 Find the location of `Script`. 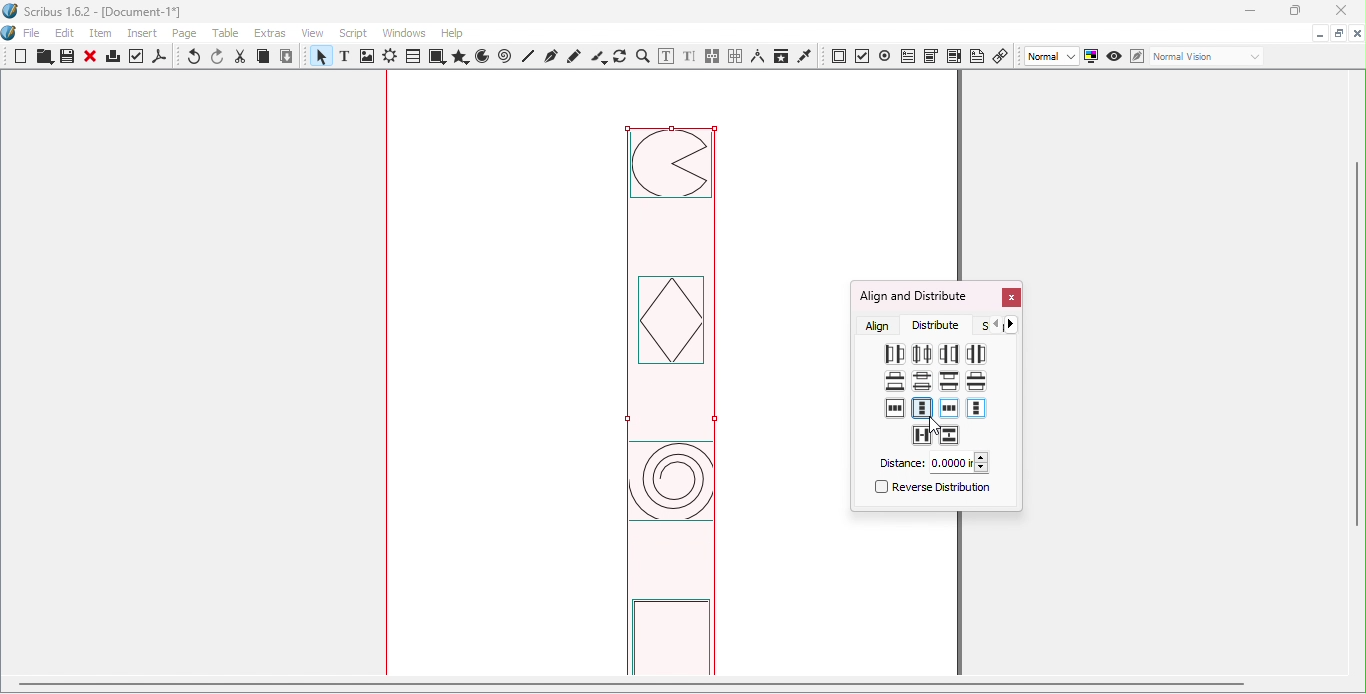

Script is located at coordinates (356, 32).